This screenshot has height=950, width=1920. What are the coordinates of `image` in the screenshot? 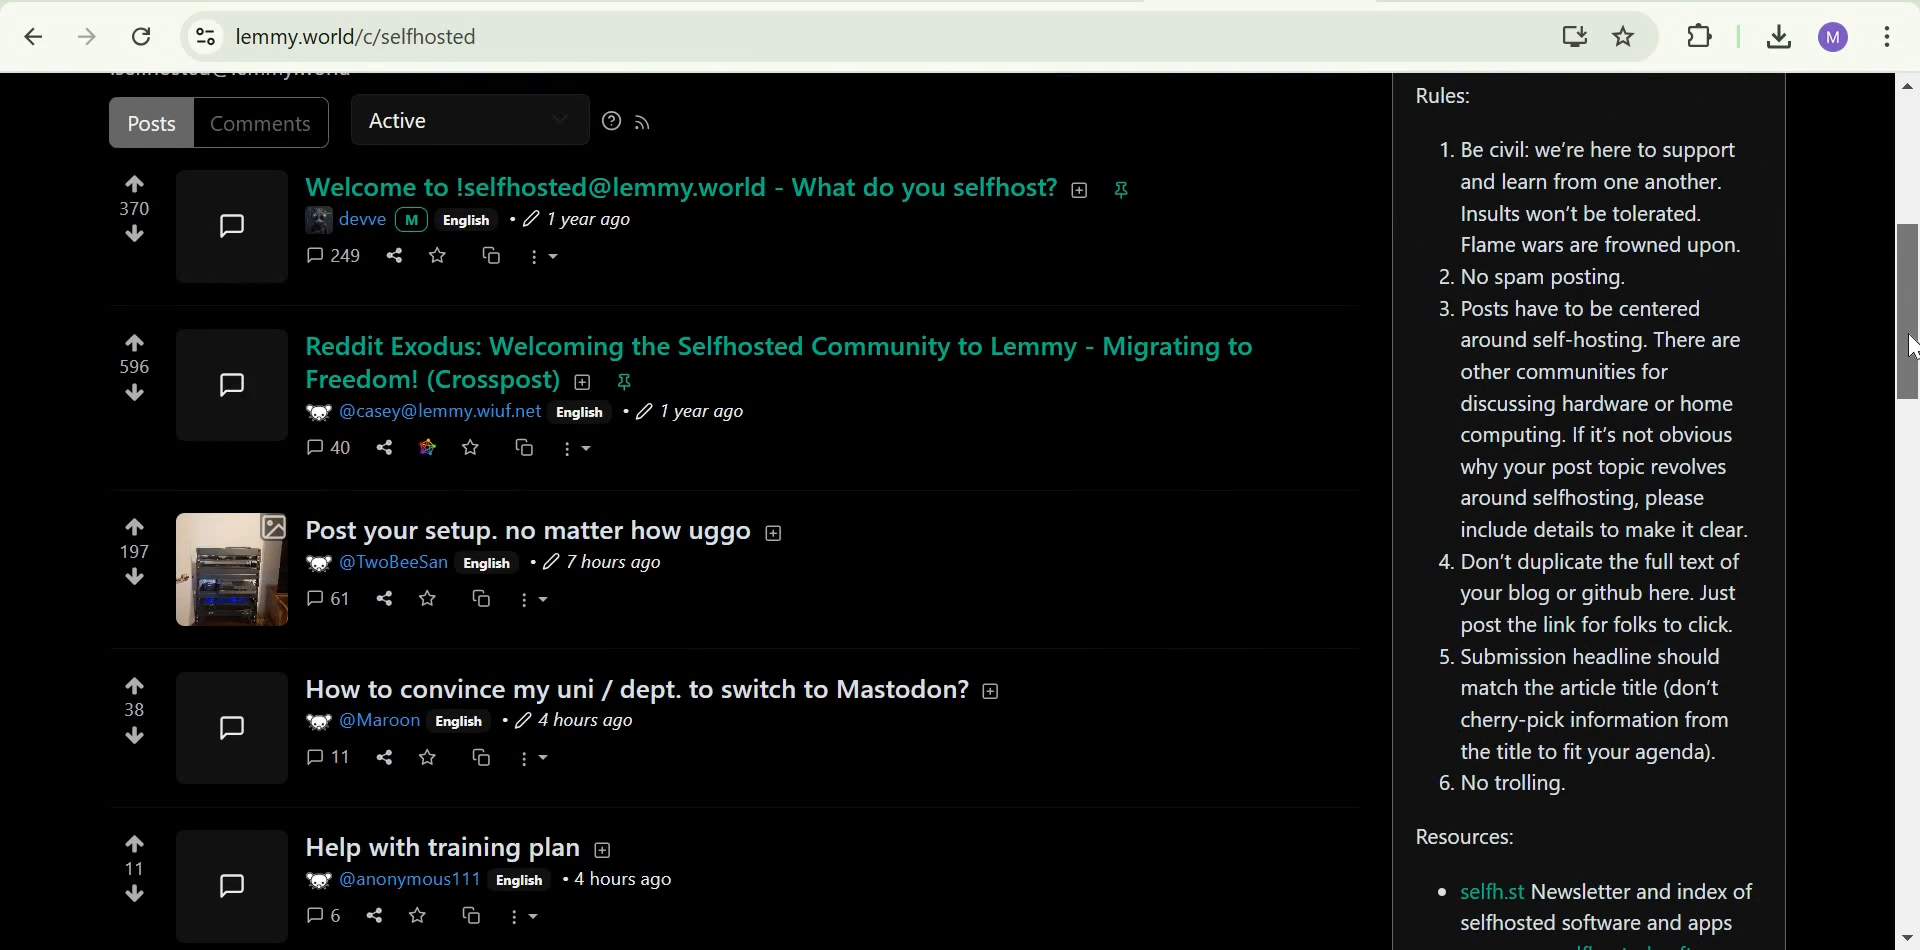 It's located at (315, 882).